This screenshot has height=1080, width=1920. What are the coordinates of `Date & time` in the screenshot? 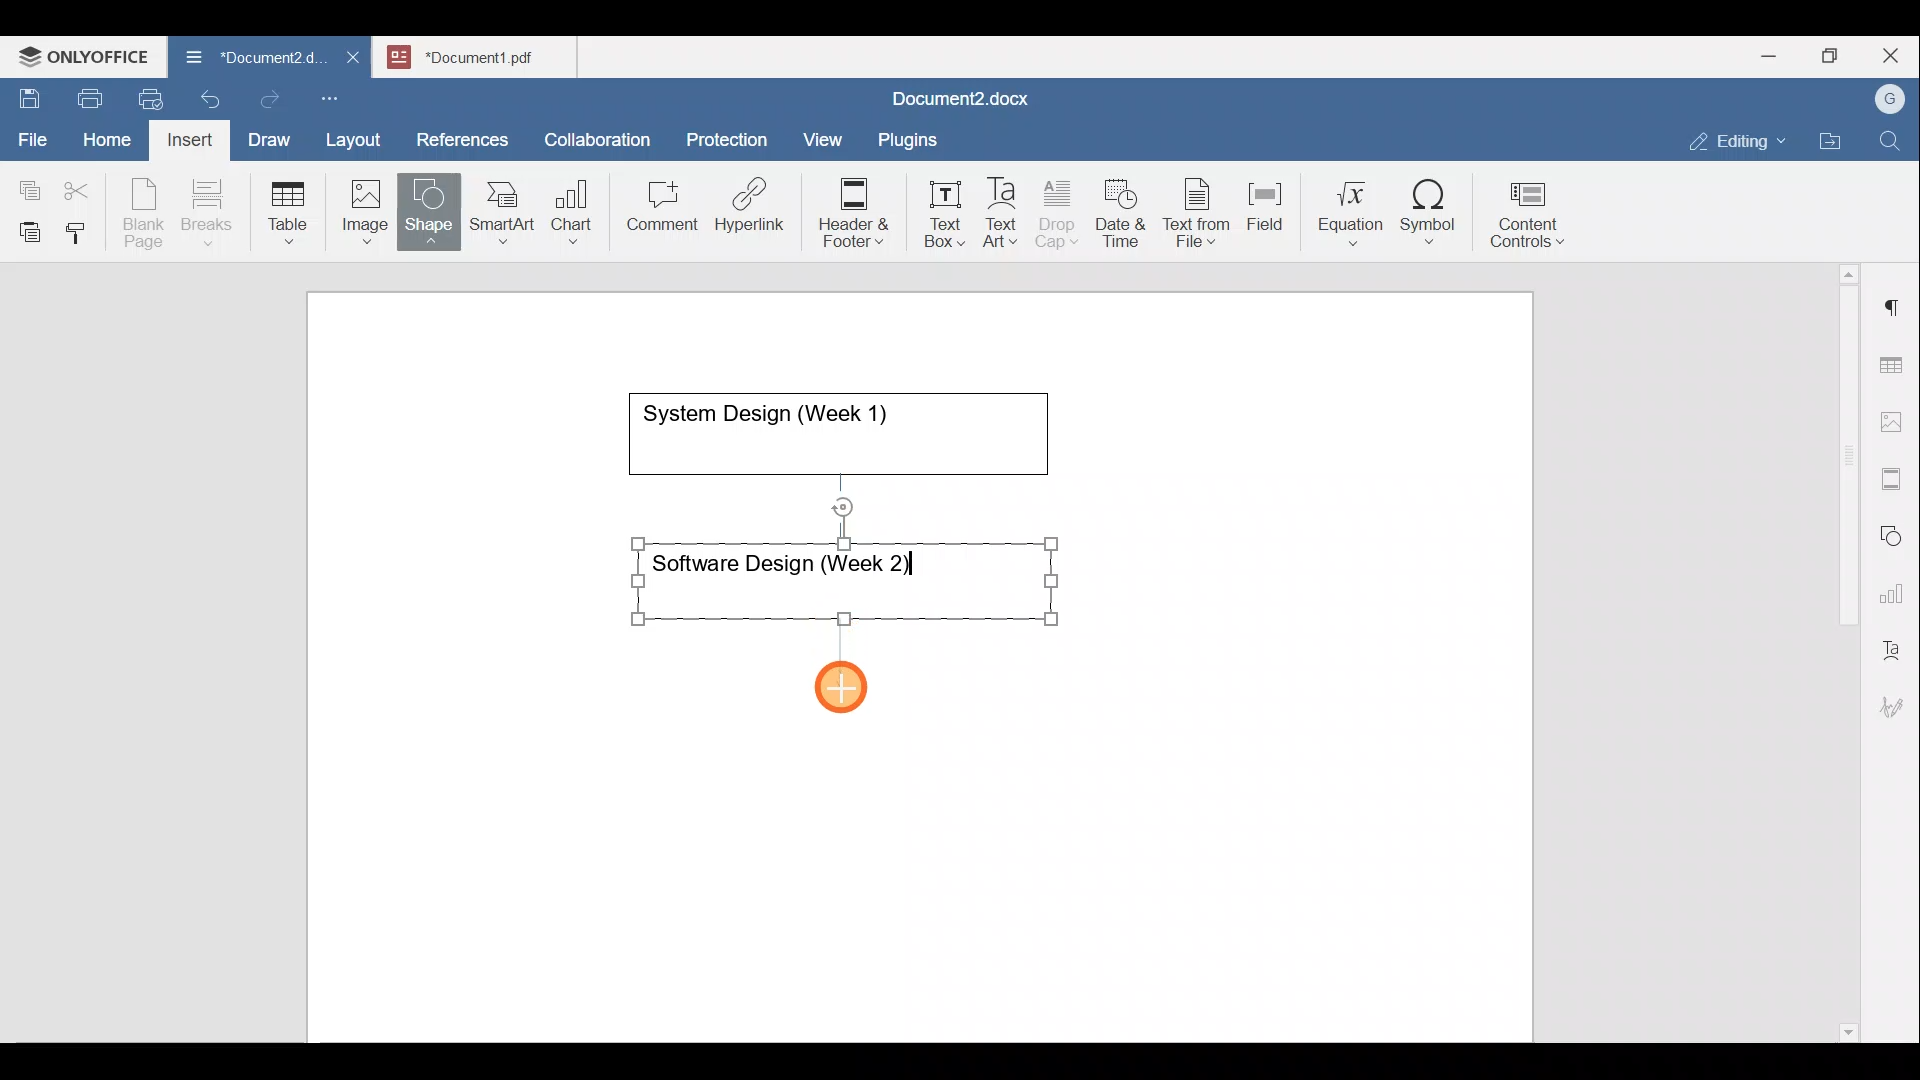 It's located at (1122, 210).